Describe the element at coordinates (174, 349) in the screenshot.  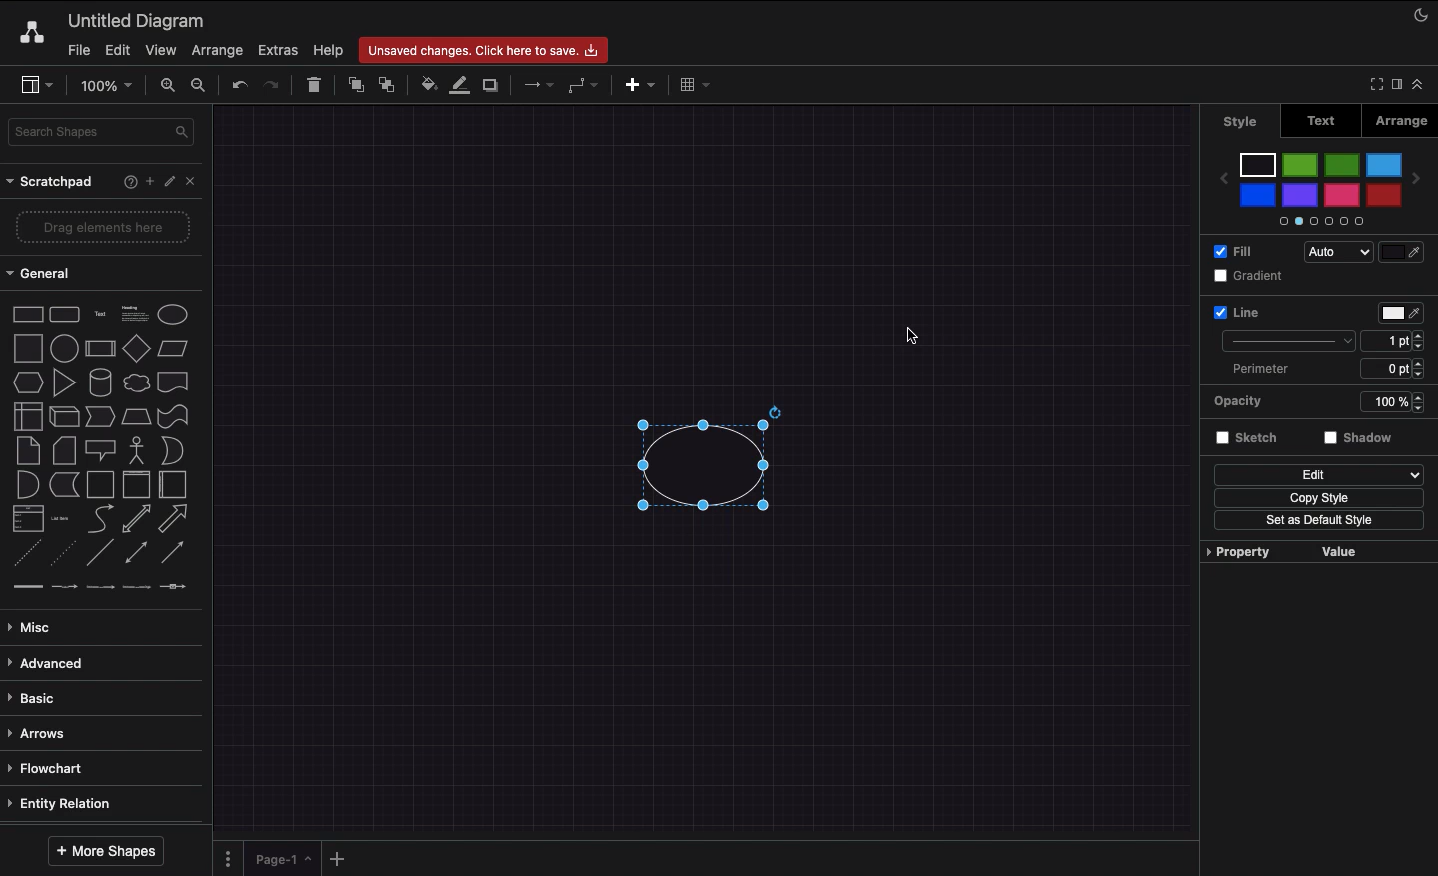
I see `Parallelogram` at that location.